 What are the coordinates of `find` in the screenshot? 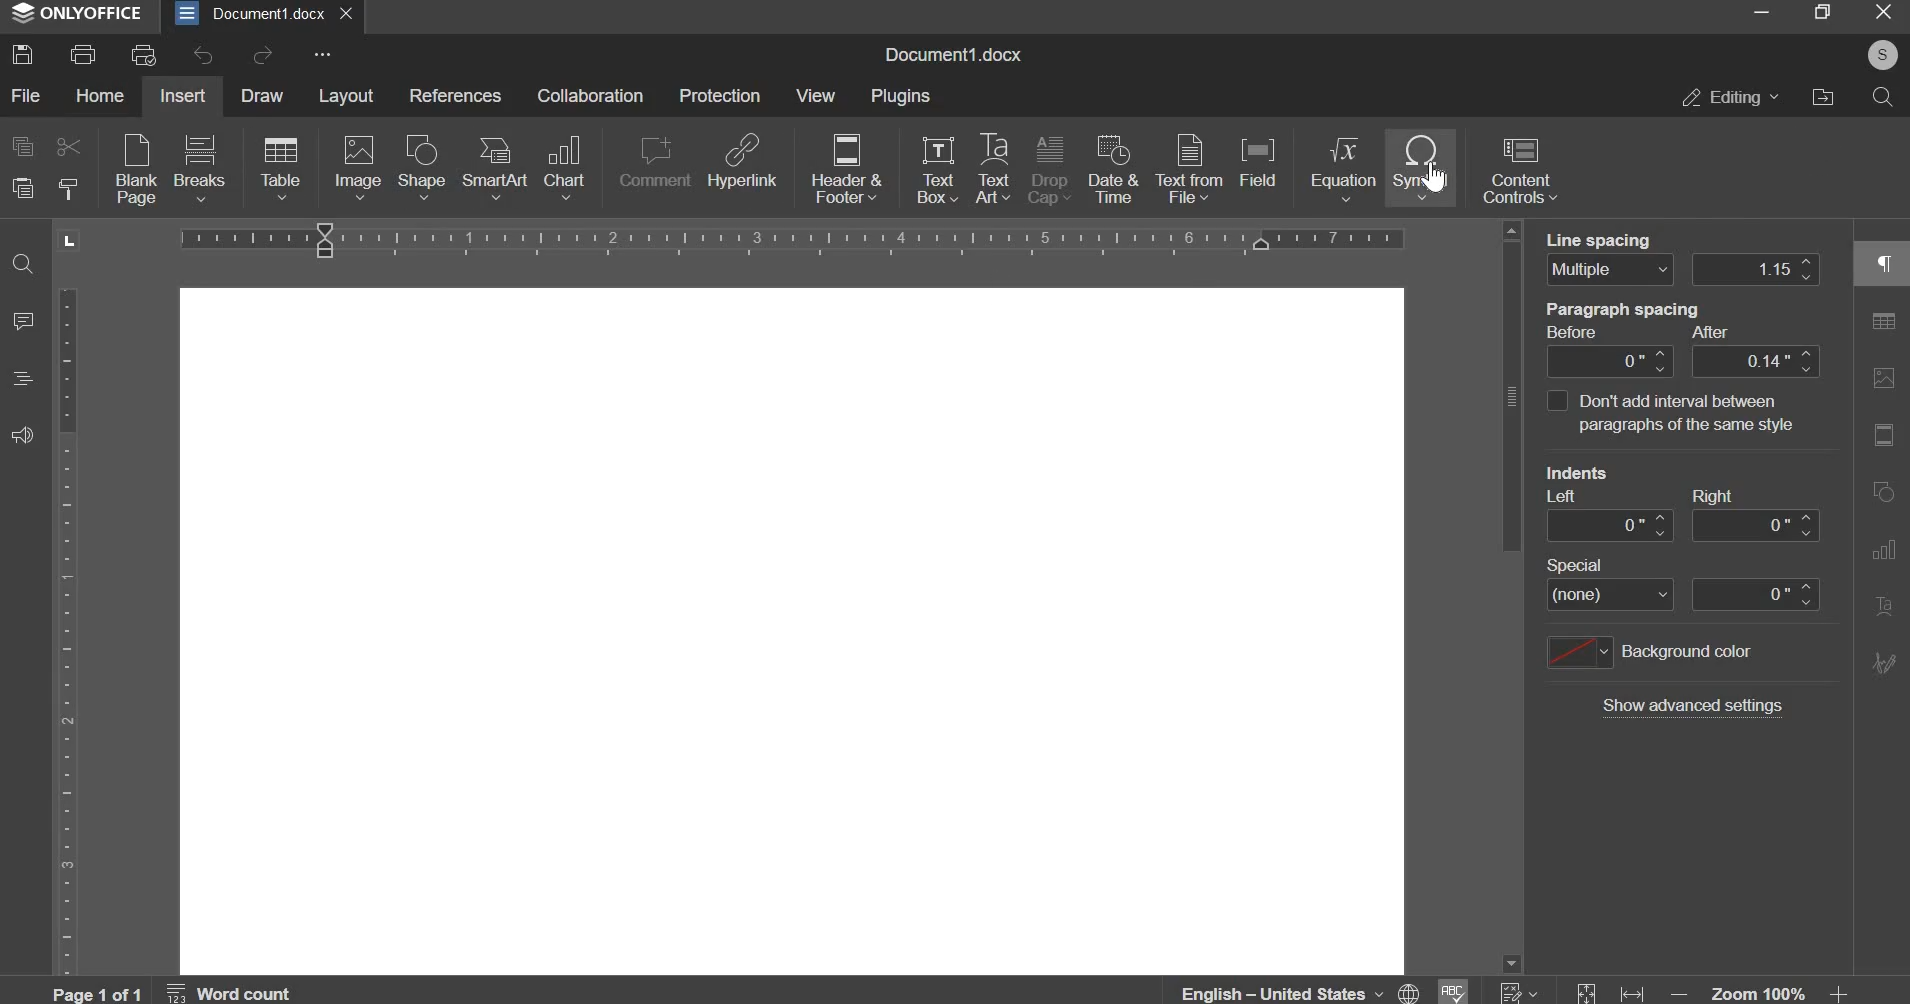 It's located at (22, 263).